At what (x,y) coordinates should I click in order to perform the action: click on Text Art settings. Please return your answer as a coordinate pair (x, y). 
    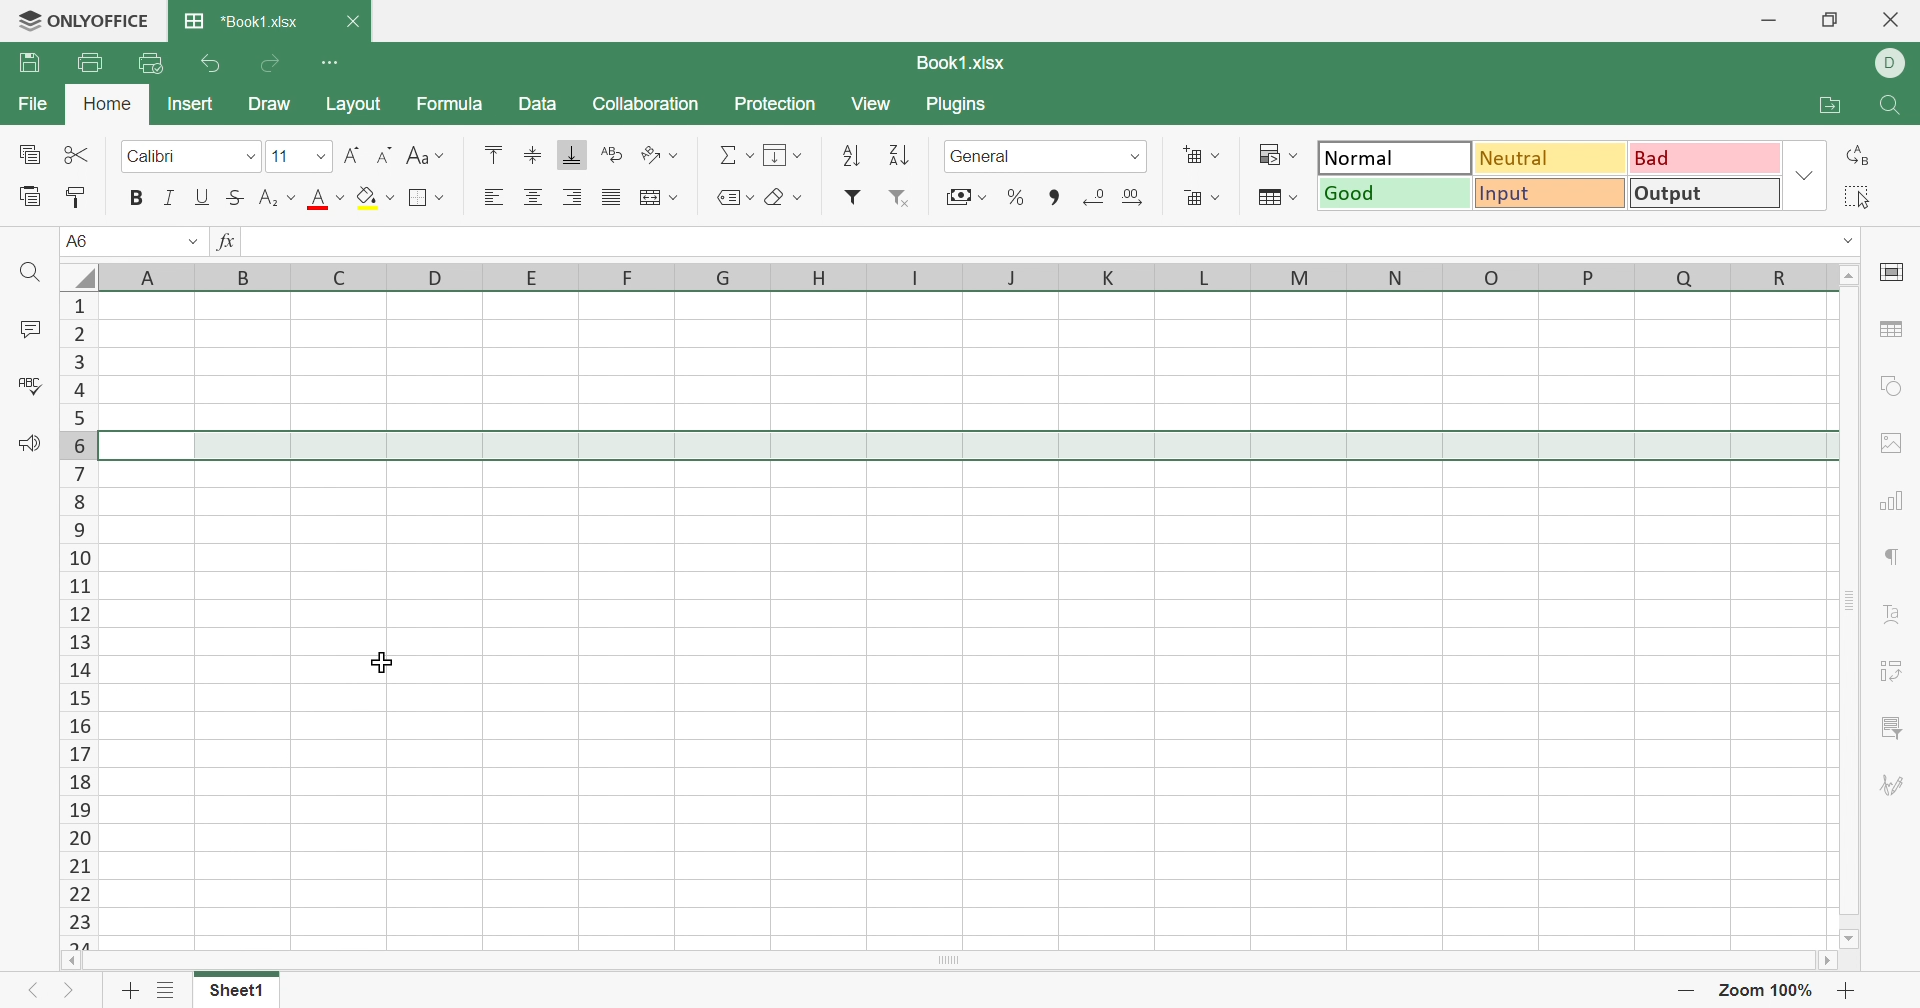
    Looking at the image, I should click on (1892, 617).